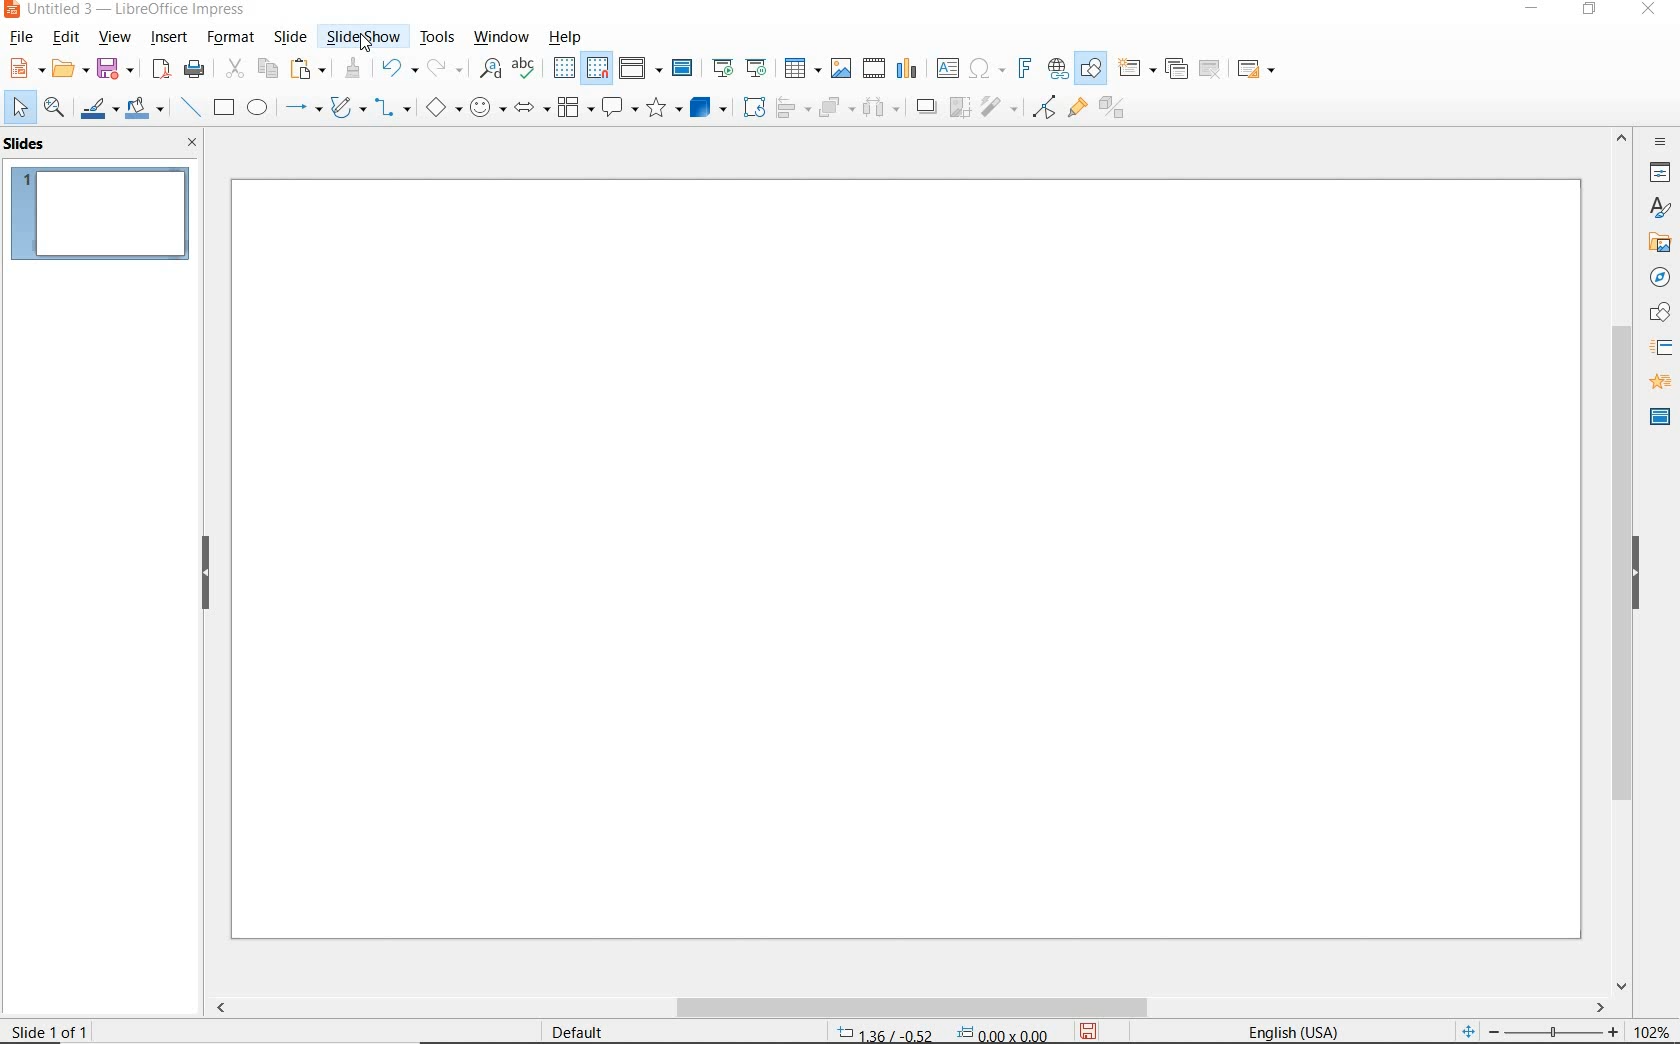 The height and width of the screenshot is (1044, 1680). I want to click on LINE COLOR, so click(96, 109).